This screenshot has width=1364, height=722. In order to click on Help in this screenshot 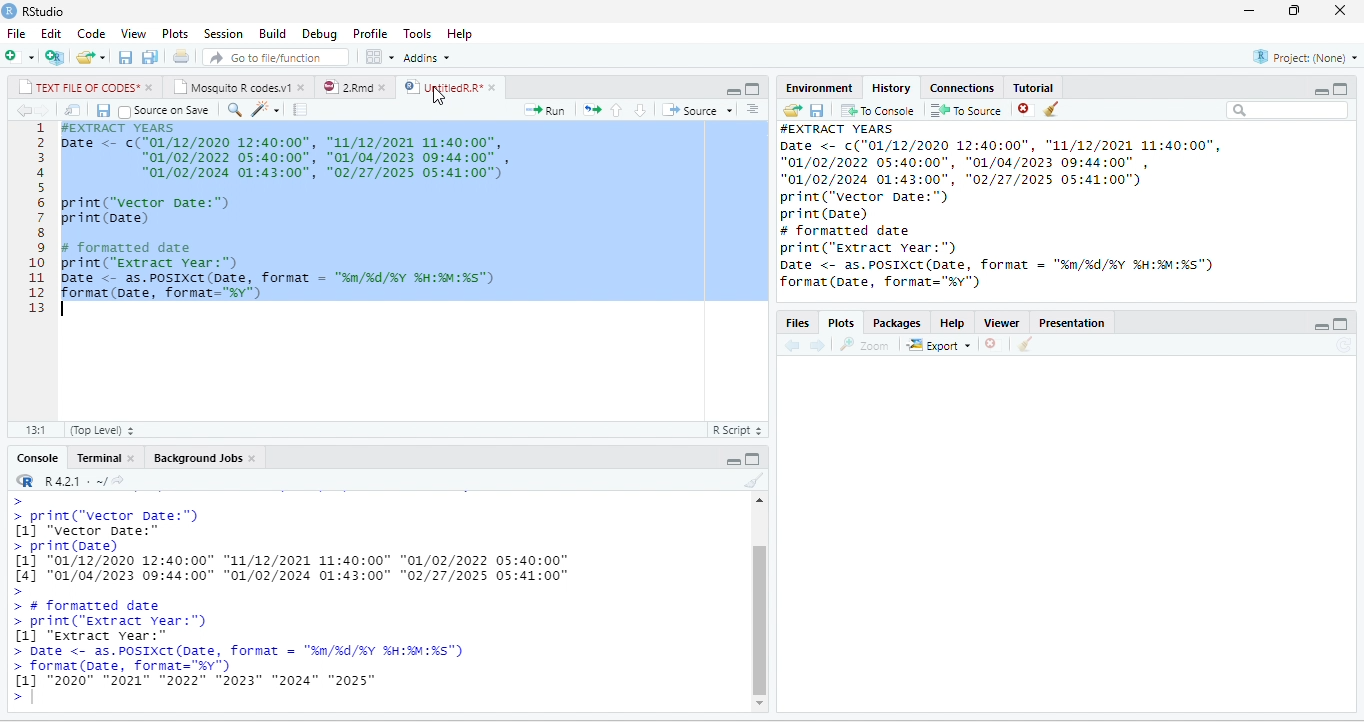, I will do `click(460, 35)`.